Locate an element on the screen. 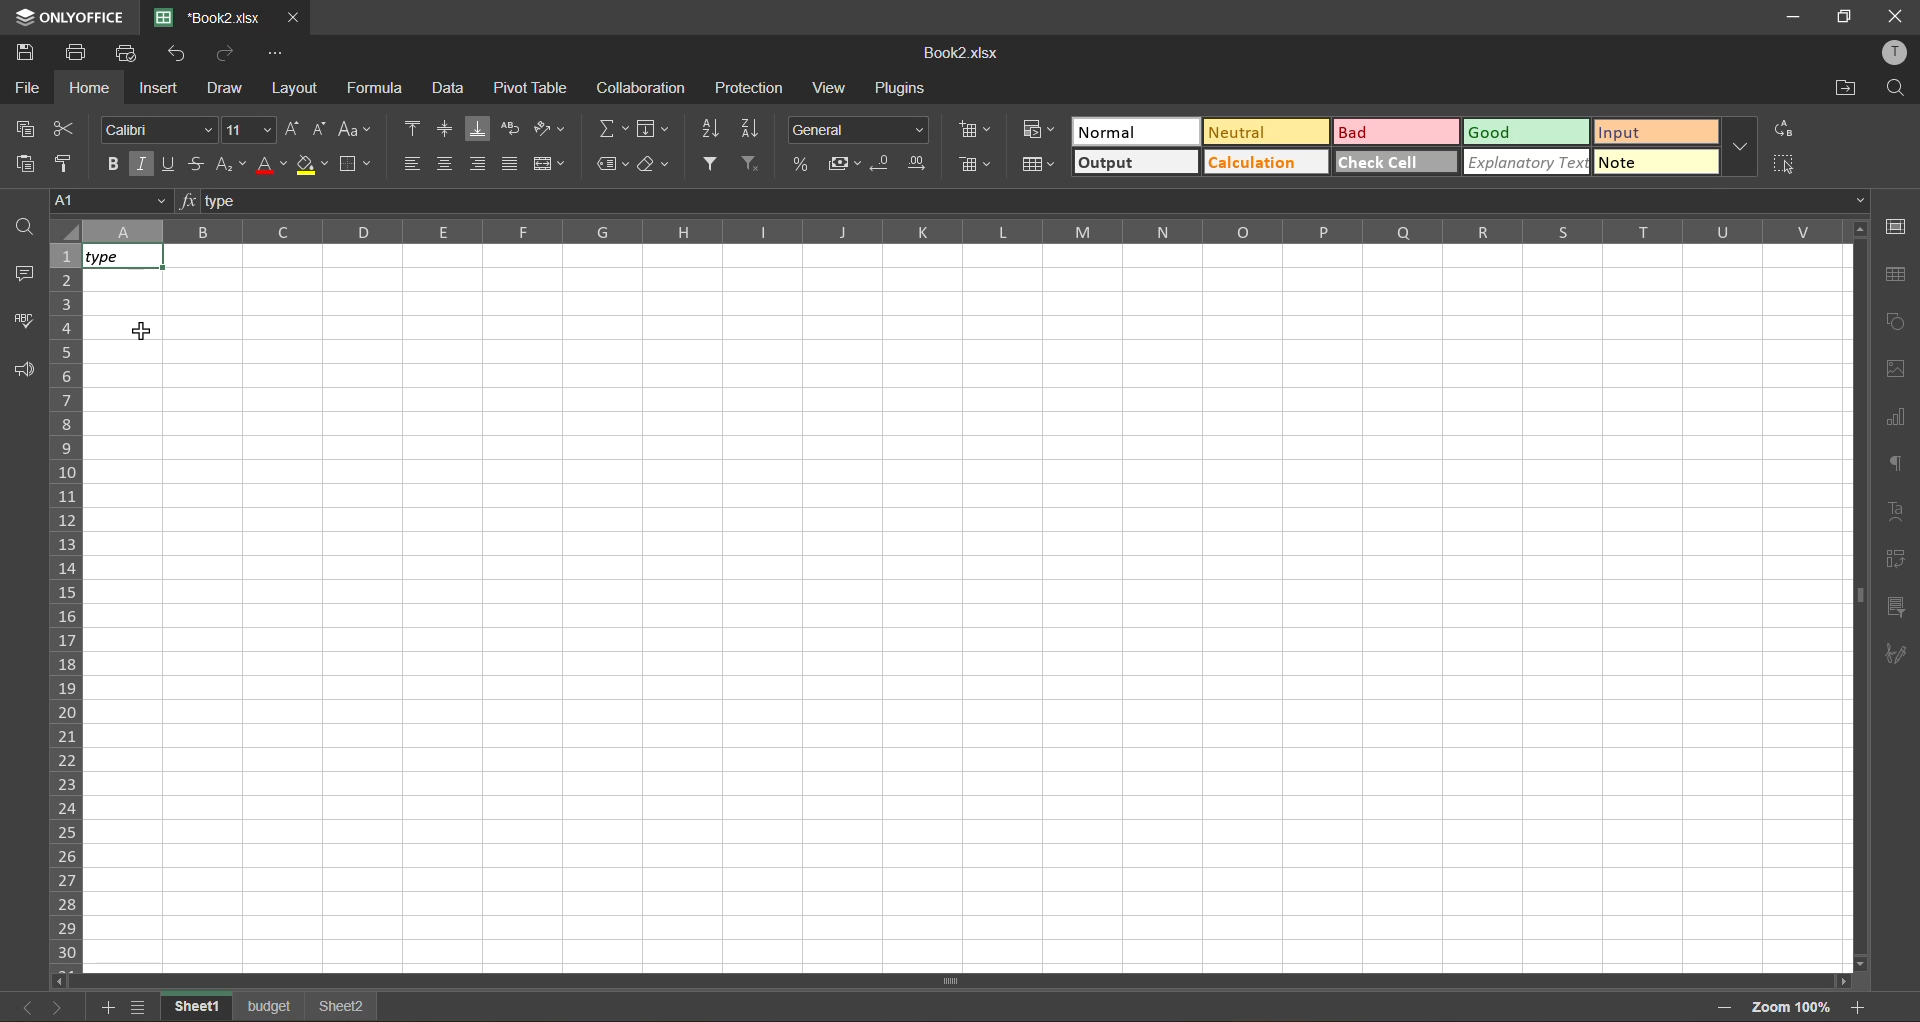 The width and height of the screenshot is (1920, 1022). sheet names is located at coordinates (274, 1006).